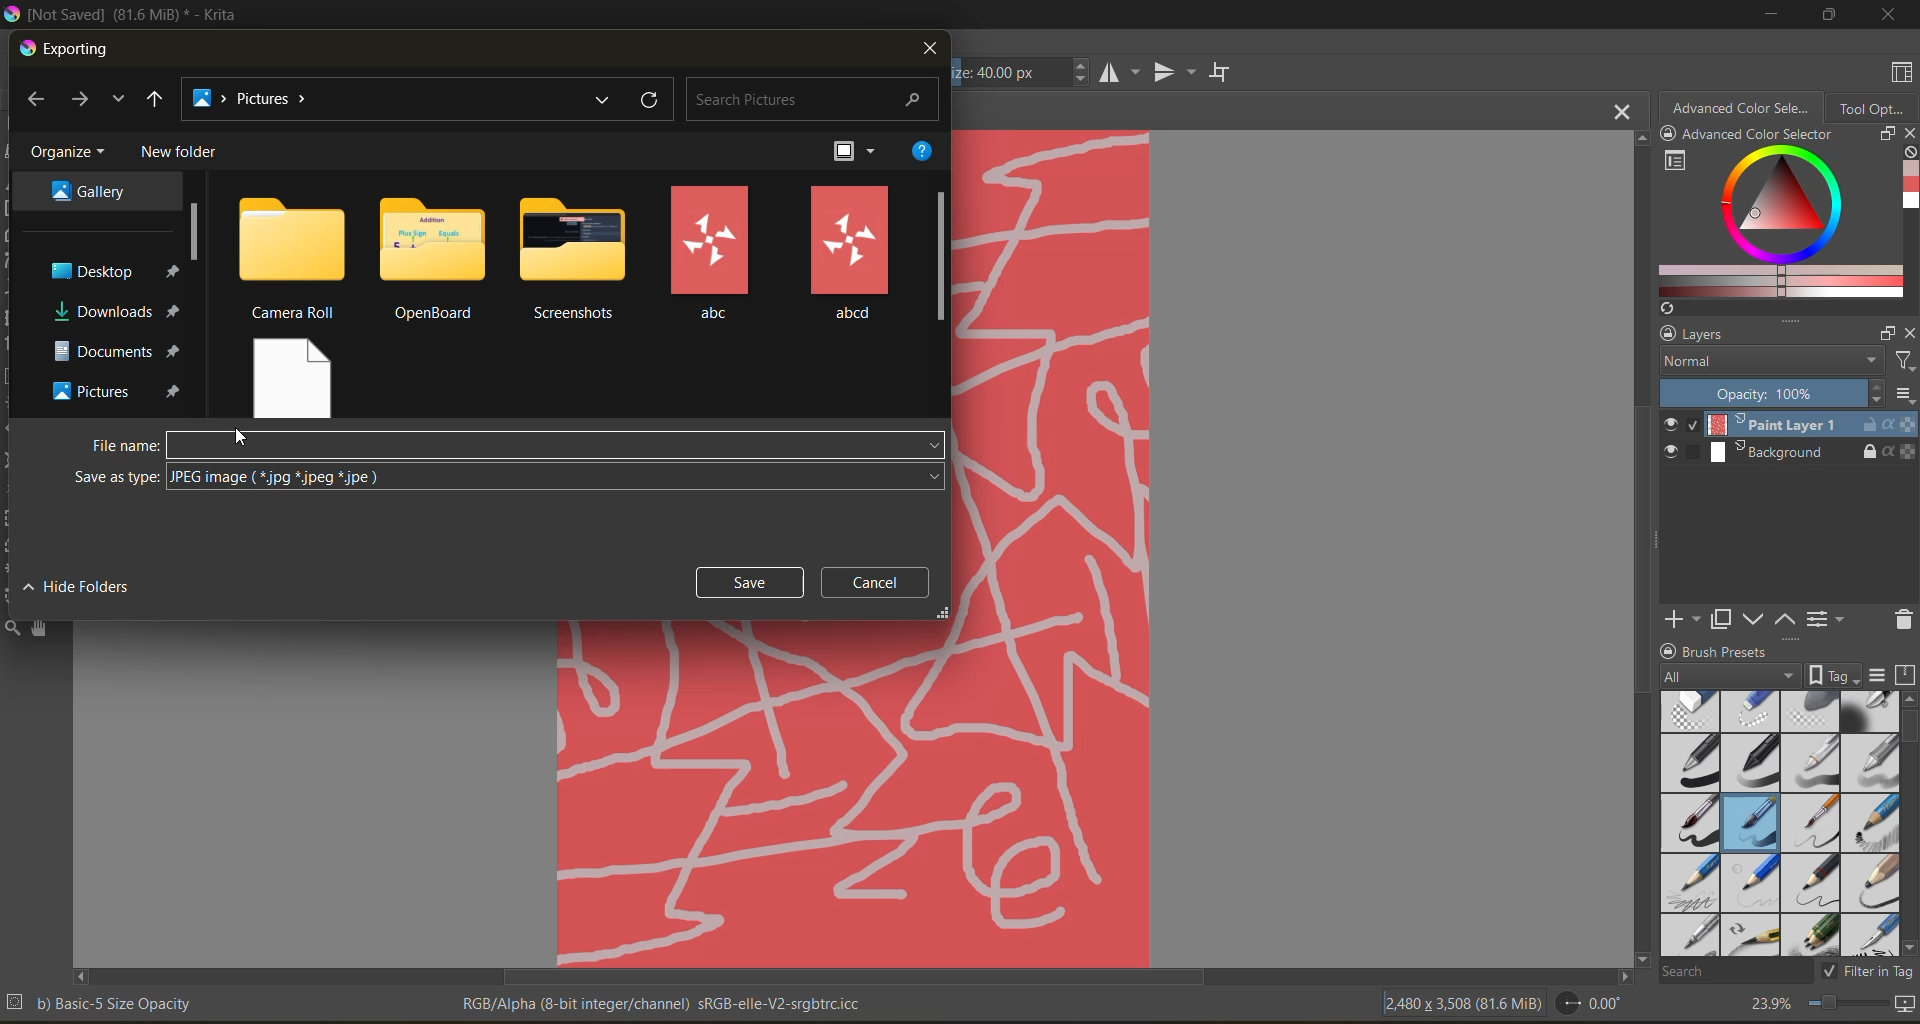  Describe the element at coordinates (1864, 970) in the screenshot. I see `filter tag` at that location.